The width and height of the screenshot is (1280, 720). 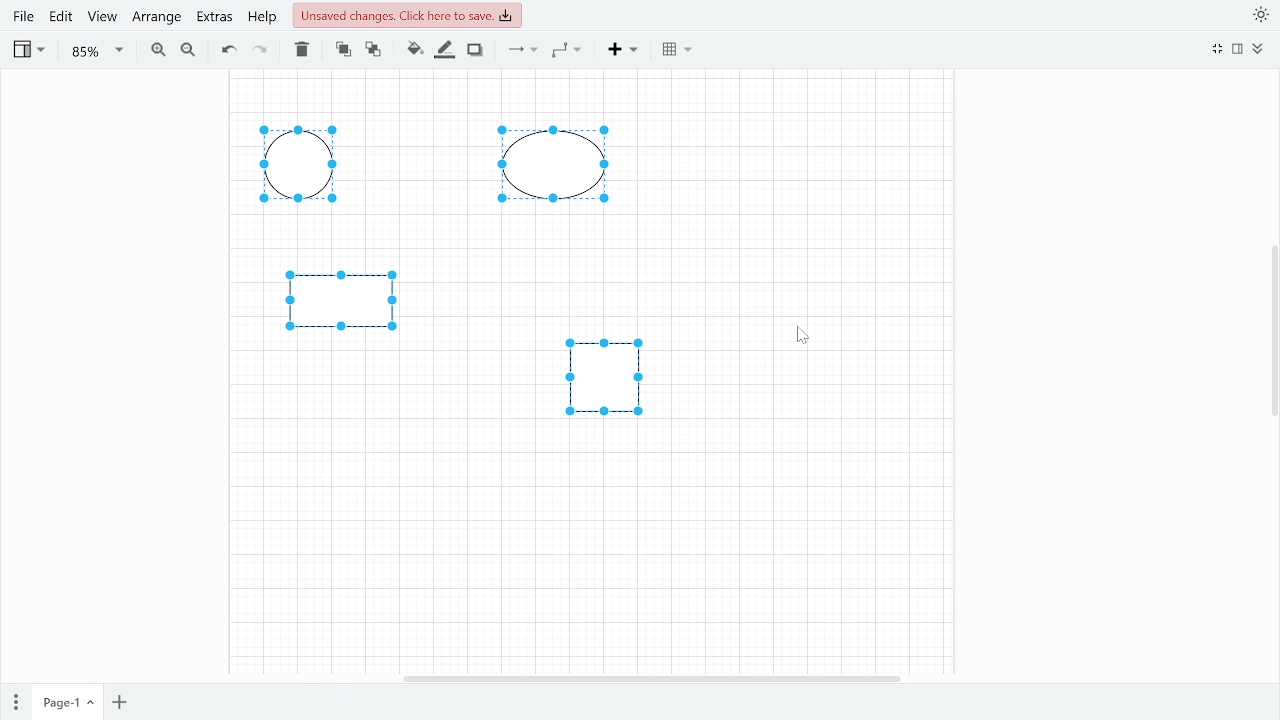 What do you see at coordinates (17, 698) in the screenshot?
I see `Pages` at bounding box center [17, 698].